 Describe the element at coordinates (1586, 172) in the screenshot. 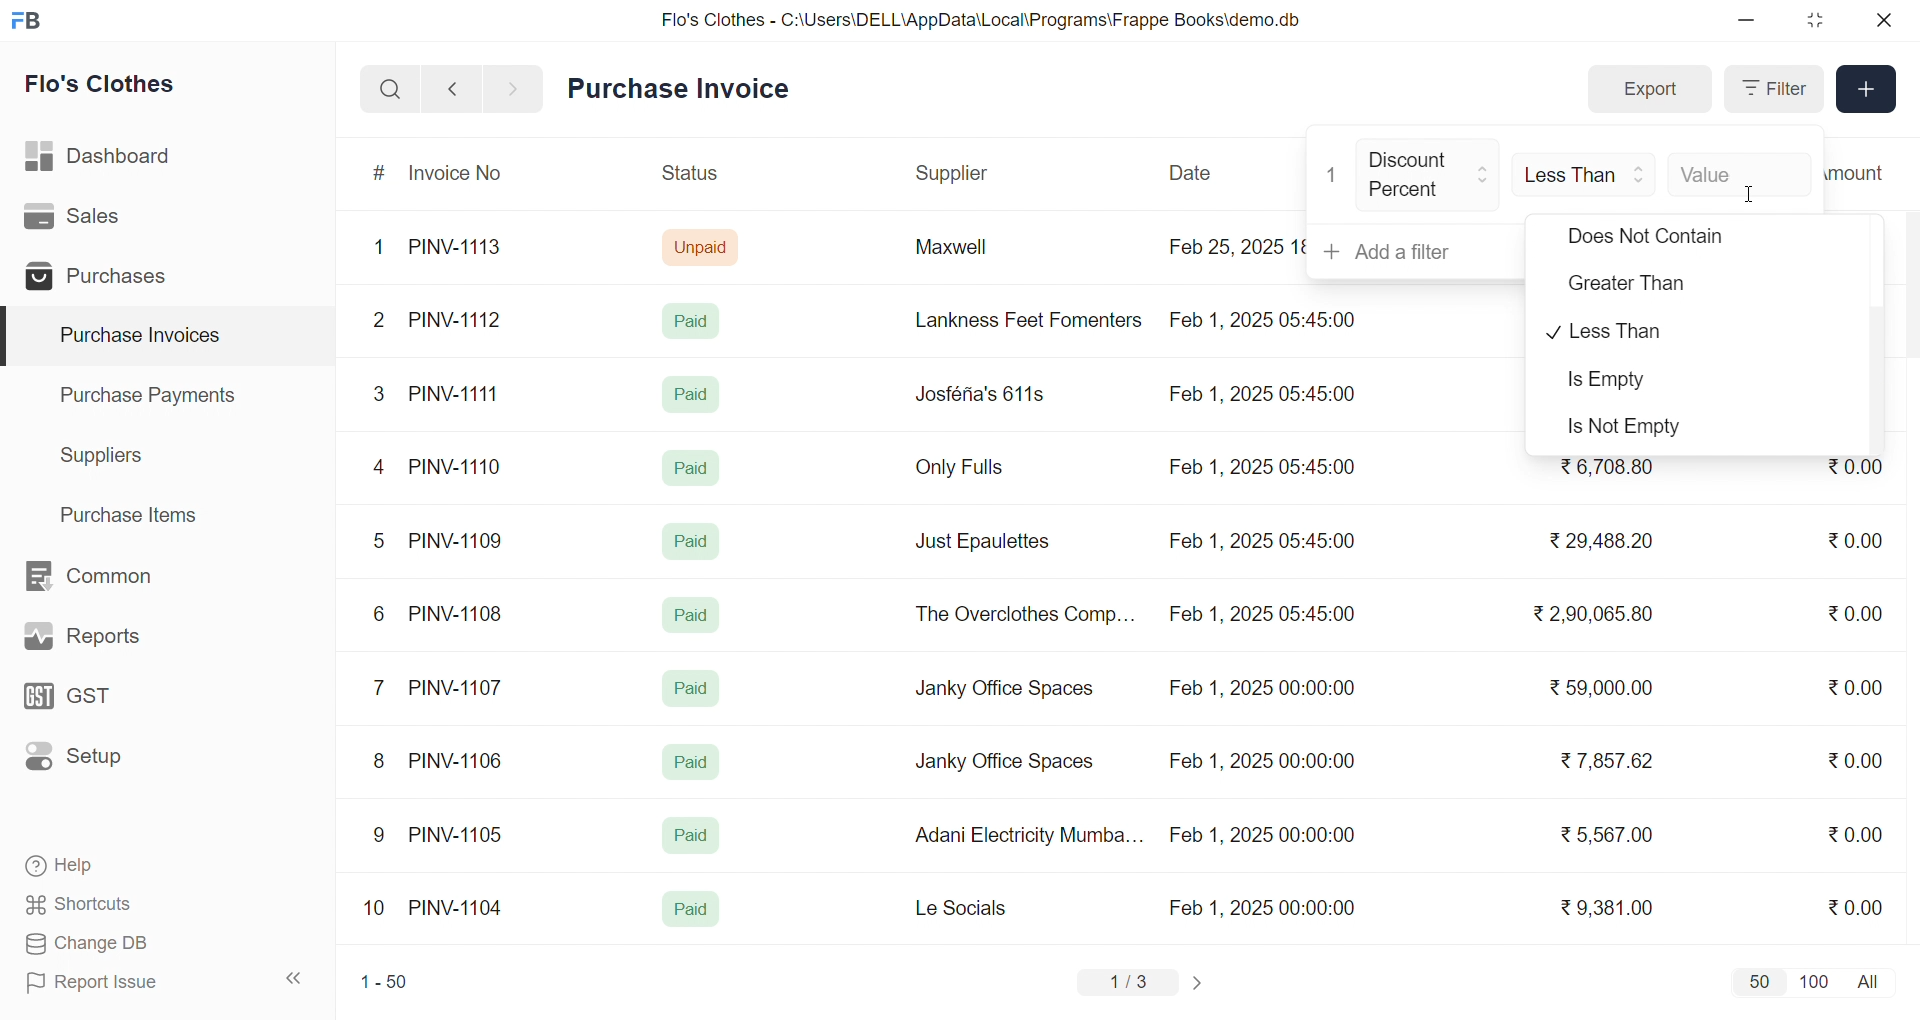

I see `Less Than` at that location.